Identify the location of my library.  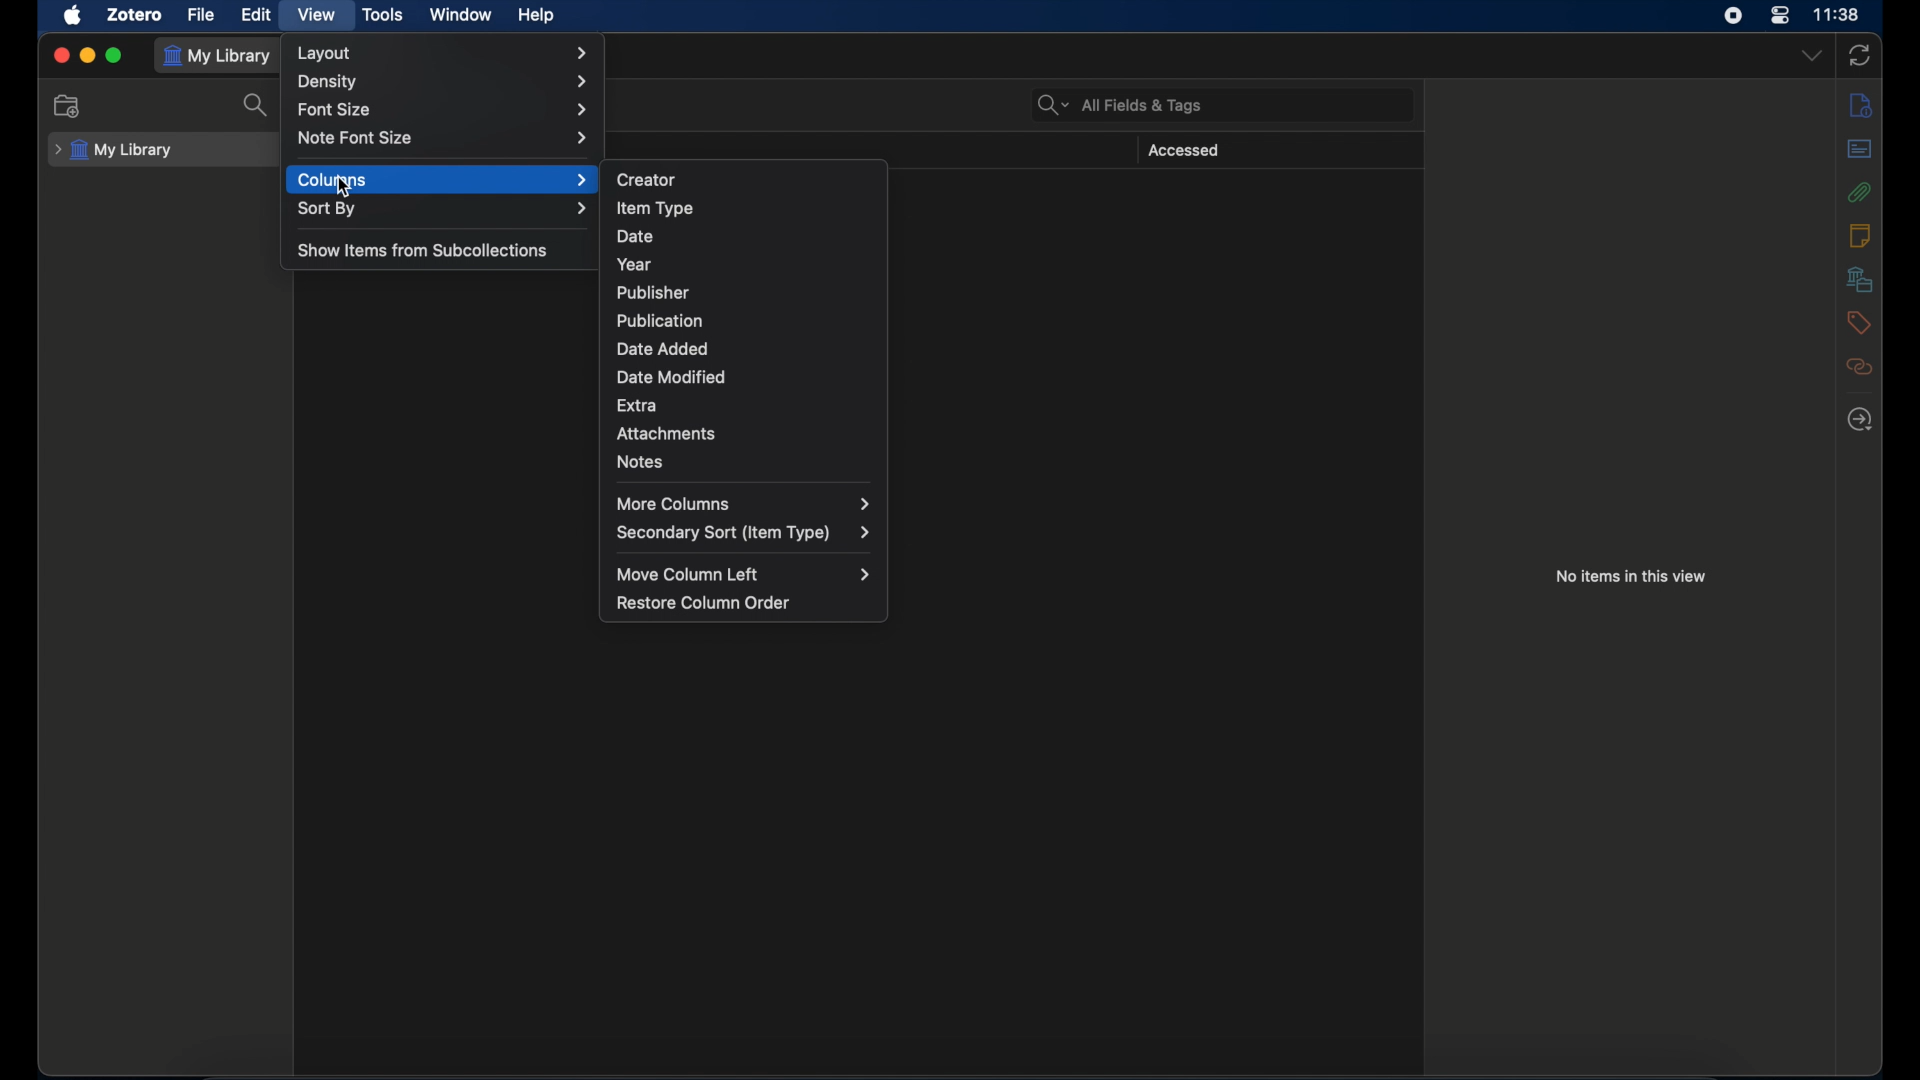
(220, 56).